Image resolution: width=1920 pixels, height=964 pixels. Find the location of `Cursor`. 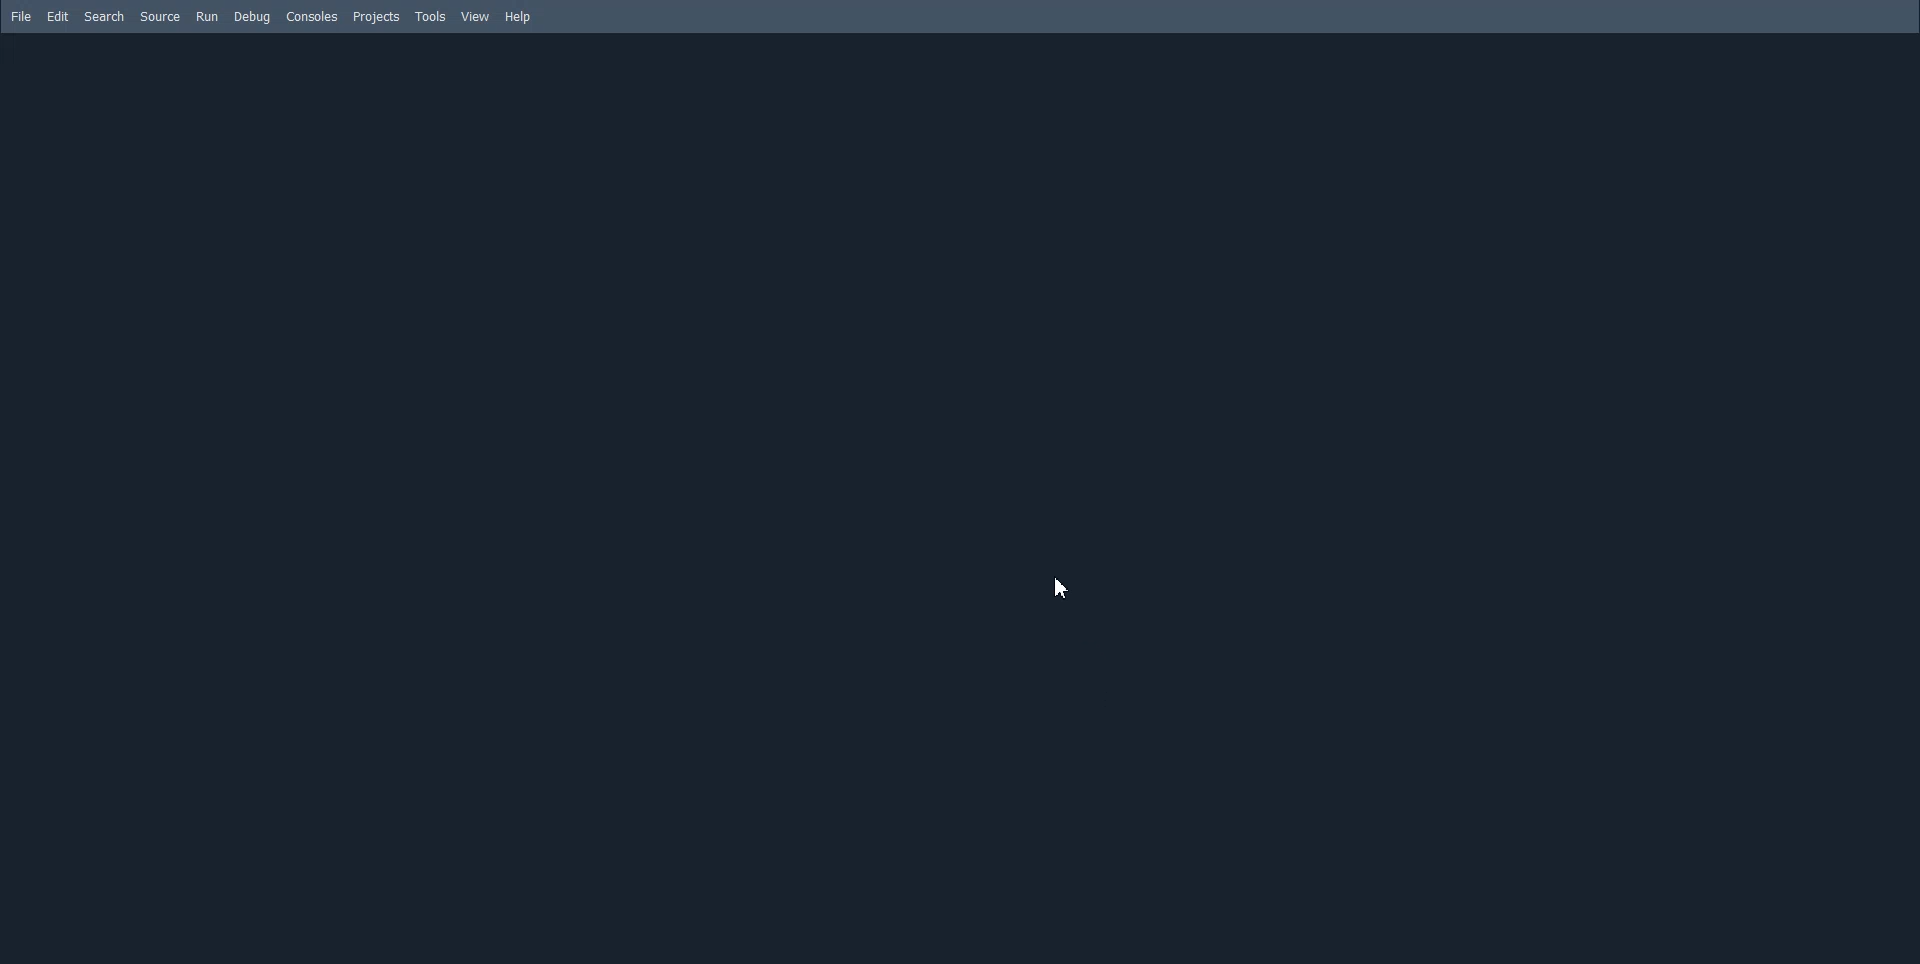

Cursor is located at coordinates (1068, 586).